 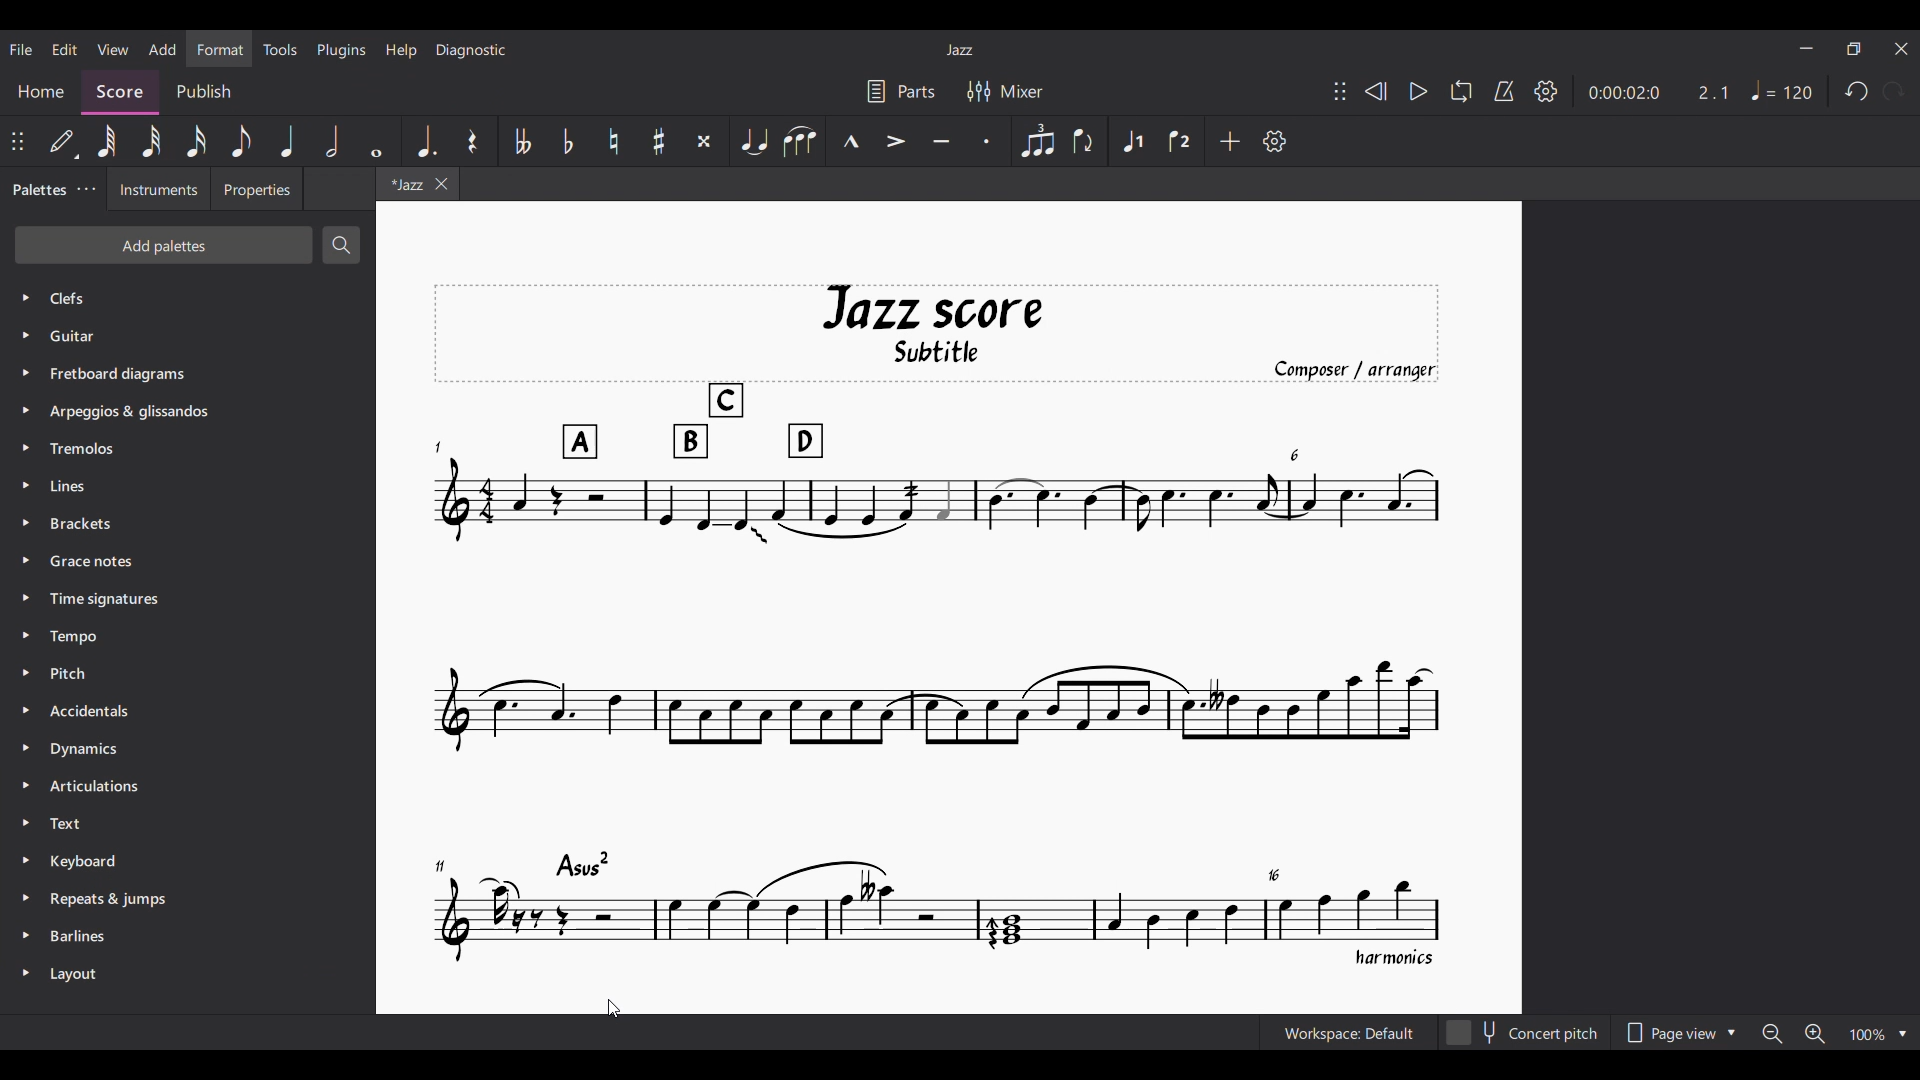 I want to click on Toggle double flat, so click(x=522, y=141).